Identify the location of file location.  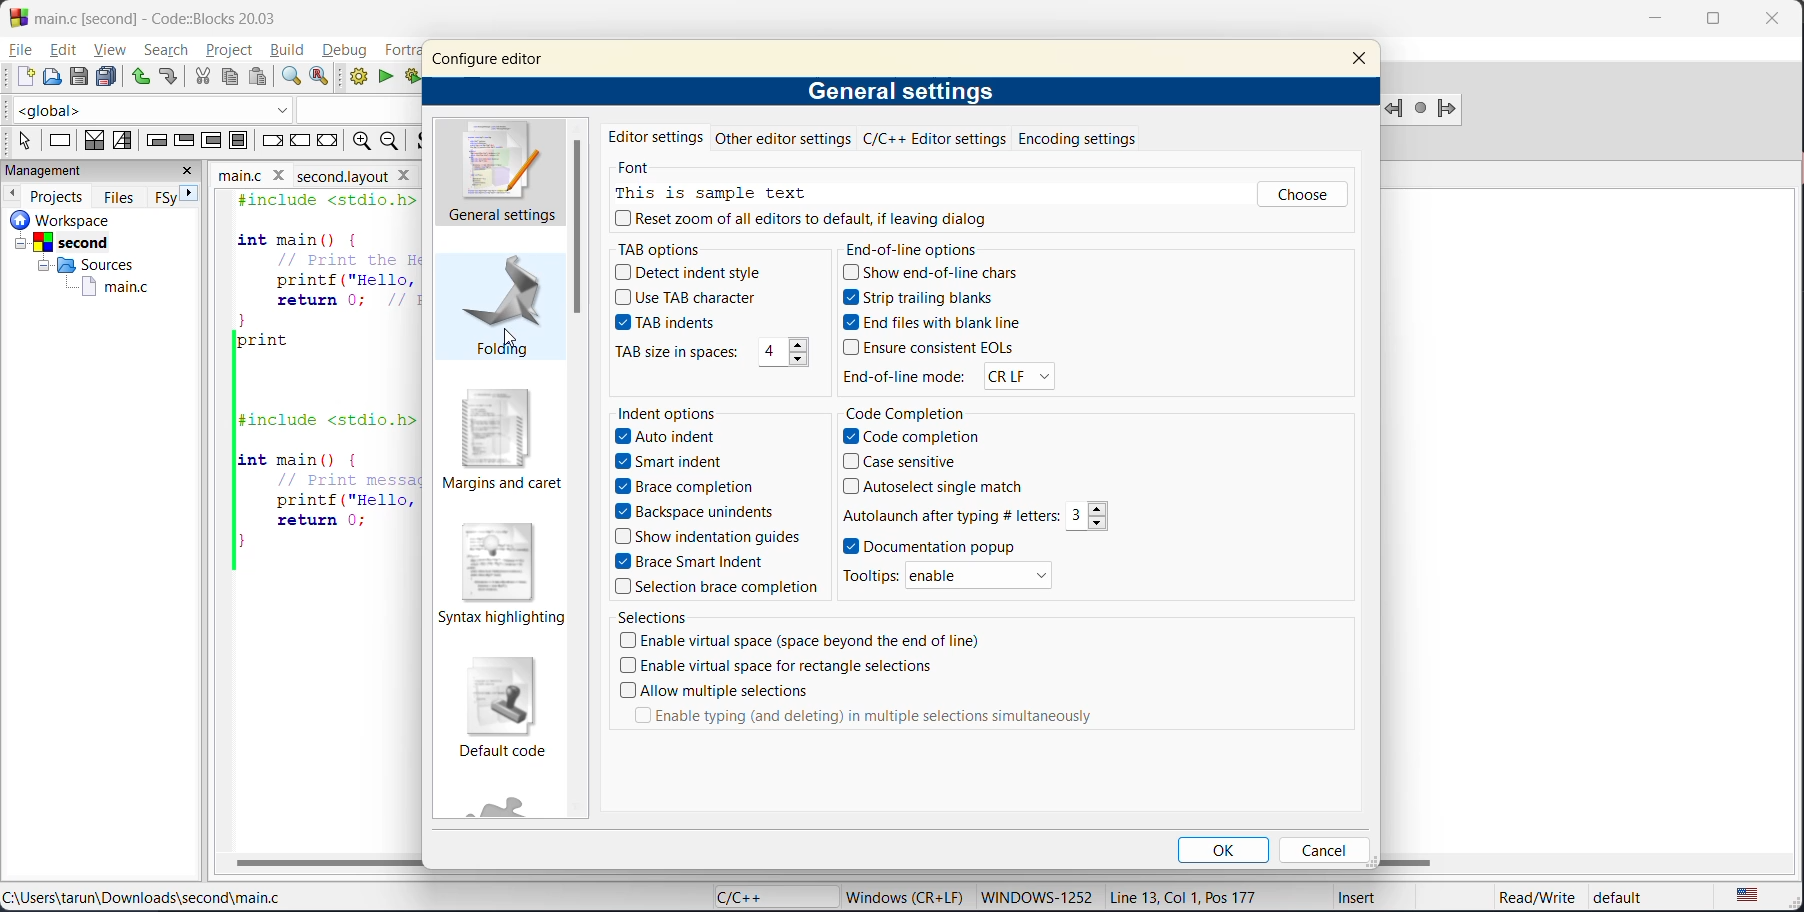
(144, 900).